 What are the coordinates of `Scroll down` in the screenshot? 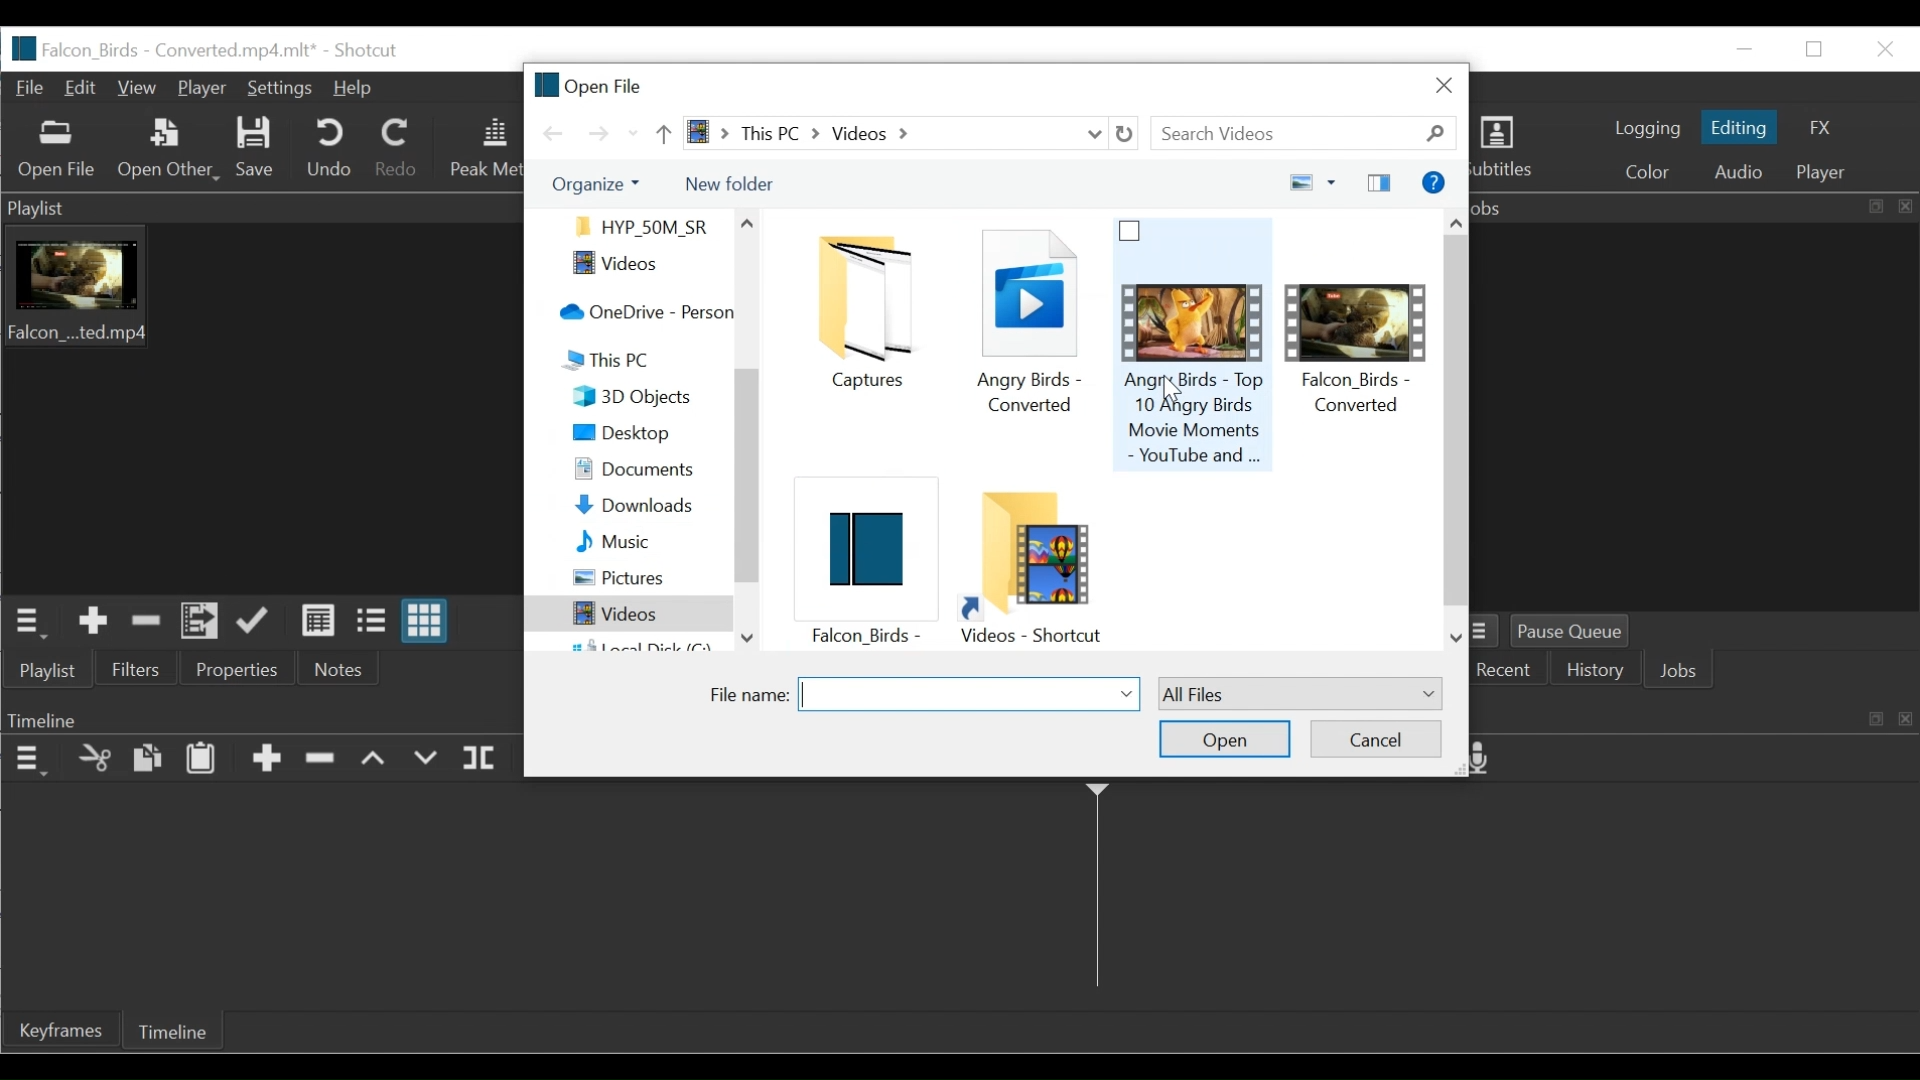 It's located at (745, 637).